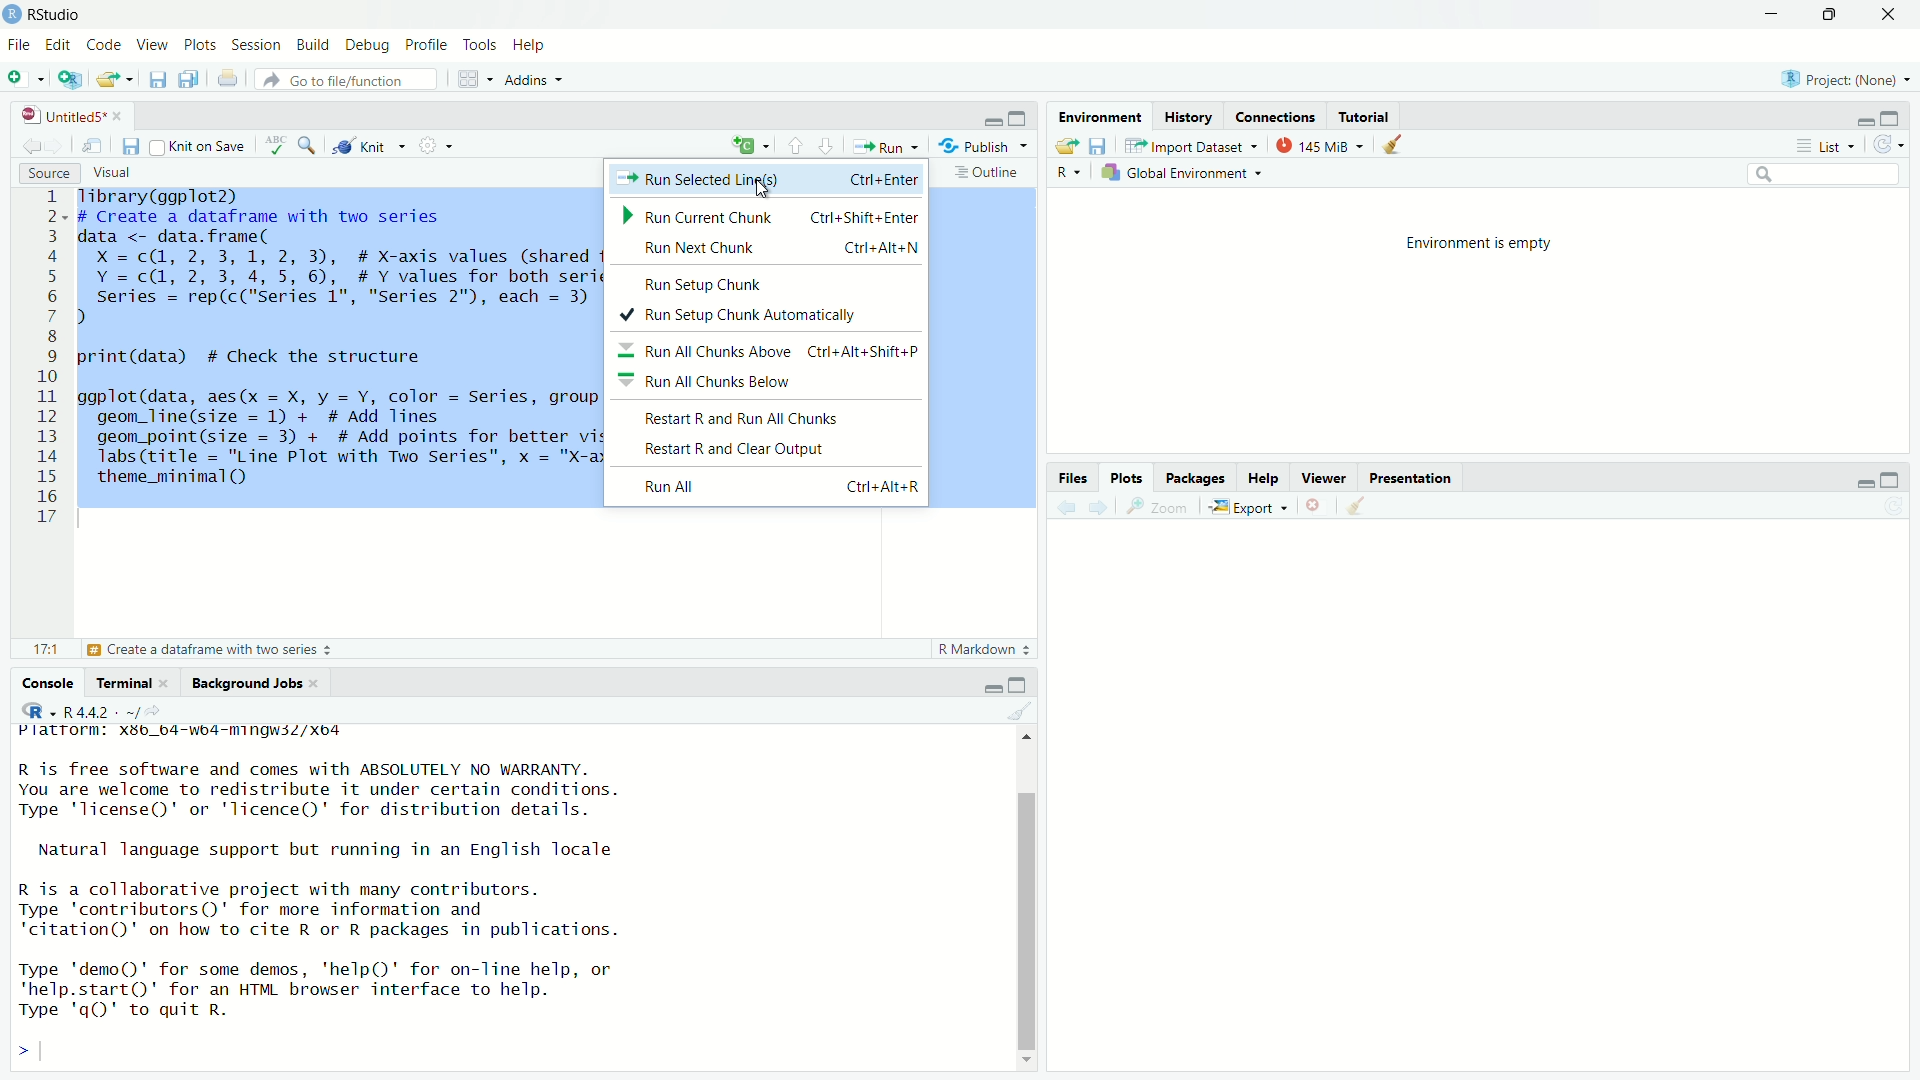 The image size is (1920, 1080). I want to click on Go forward to the next source selection, so click(56, 144).